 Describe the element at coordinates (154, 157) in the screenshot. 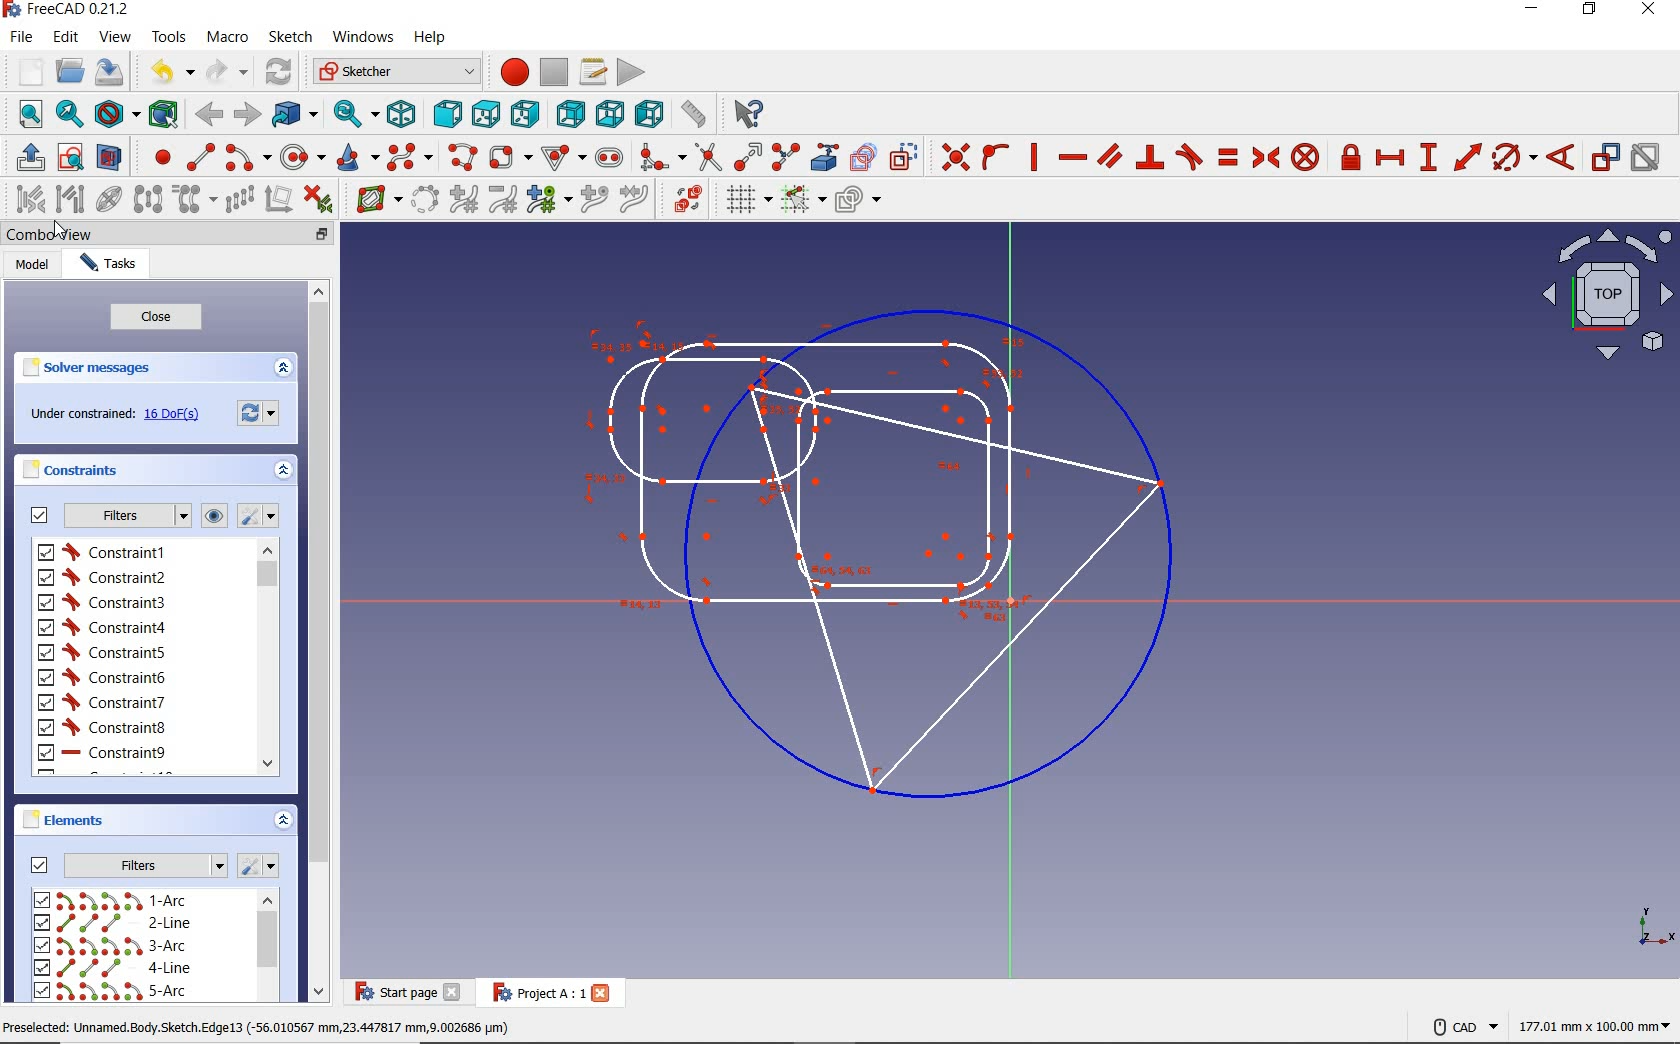

I see `create point` at that location.